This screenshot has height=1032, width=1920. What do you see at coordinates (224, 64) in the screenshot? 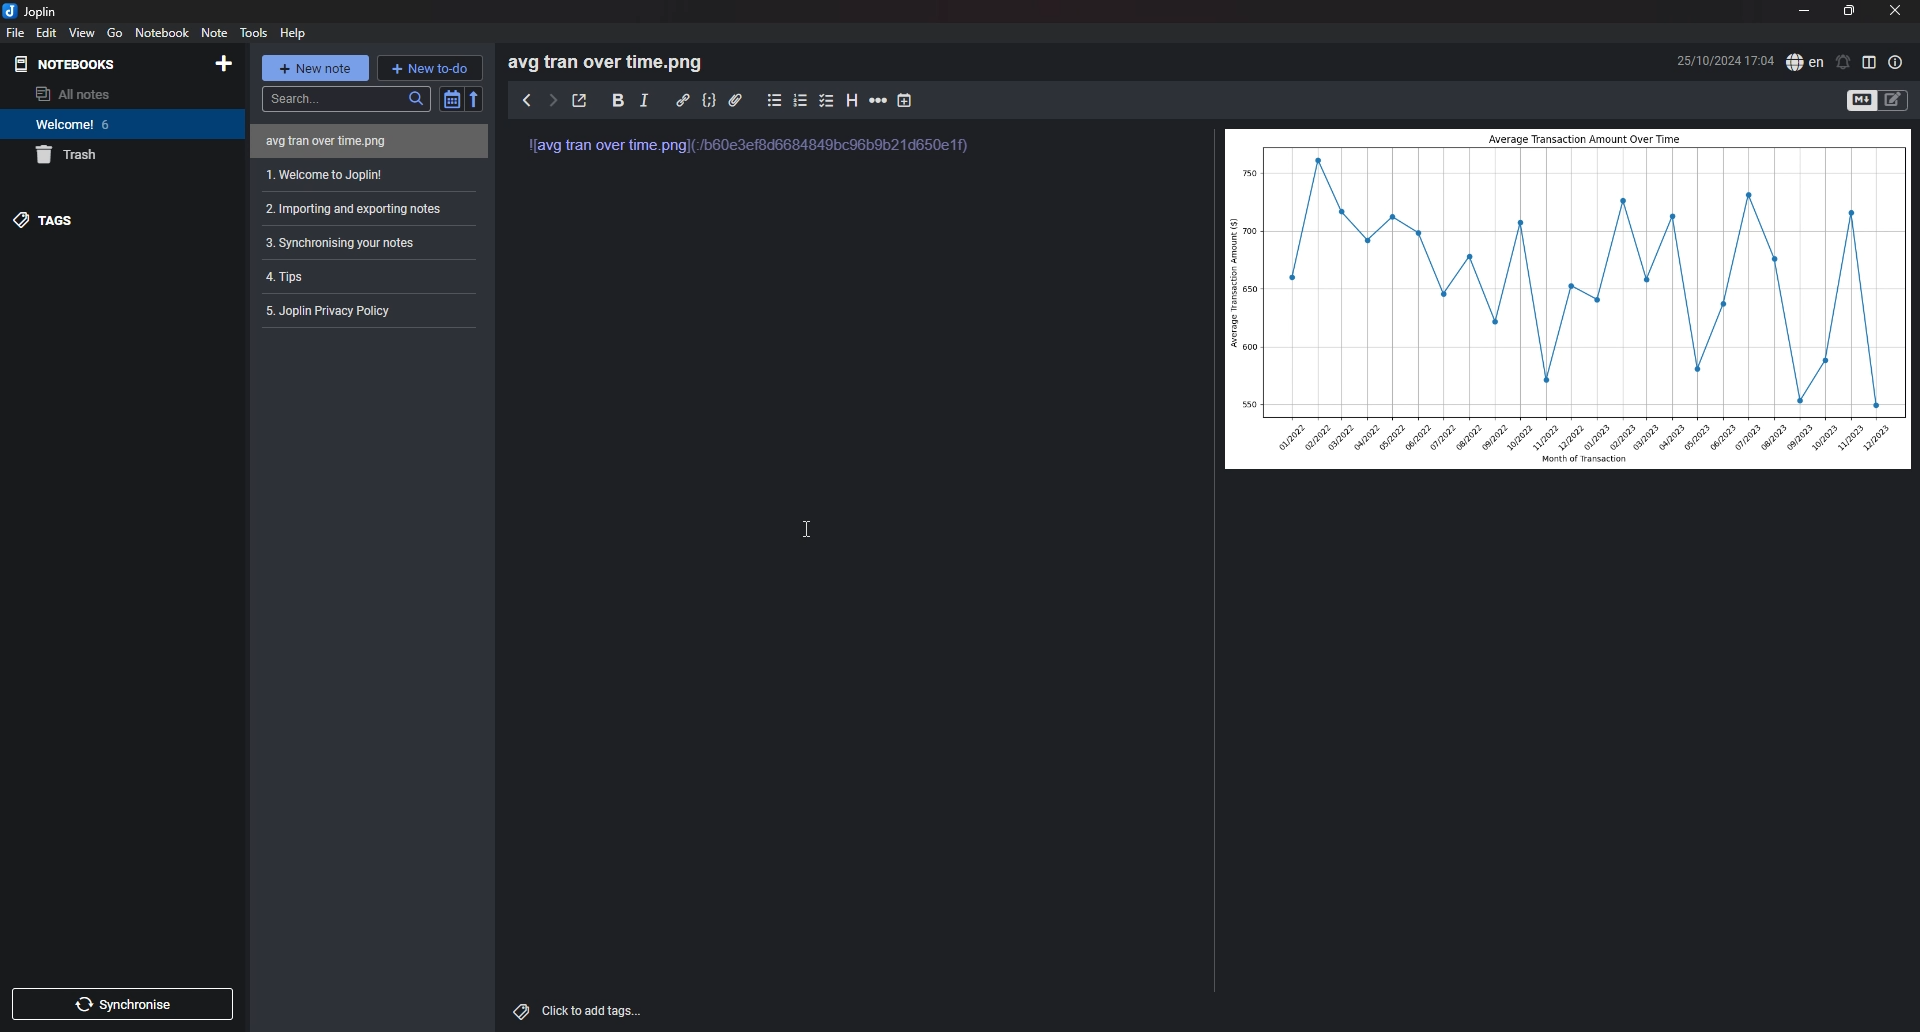
I see `add notebook` at bounding box center [224, 64].